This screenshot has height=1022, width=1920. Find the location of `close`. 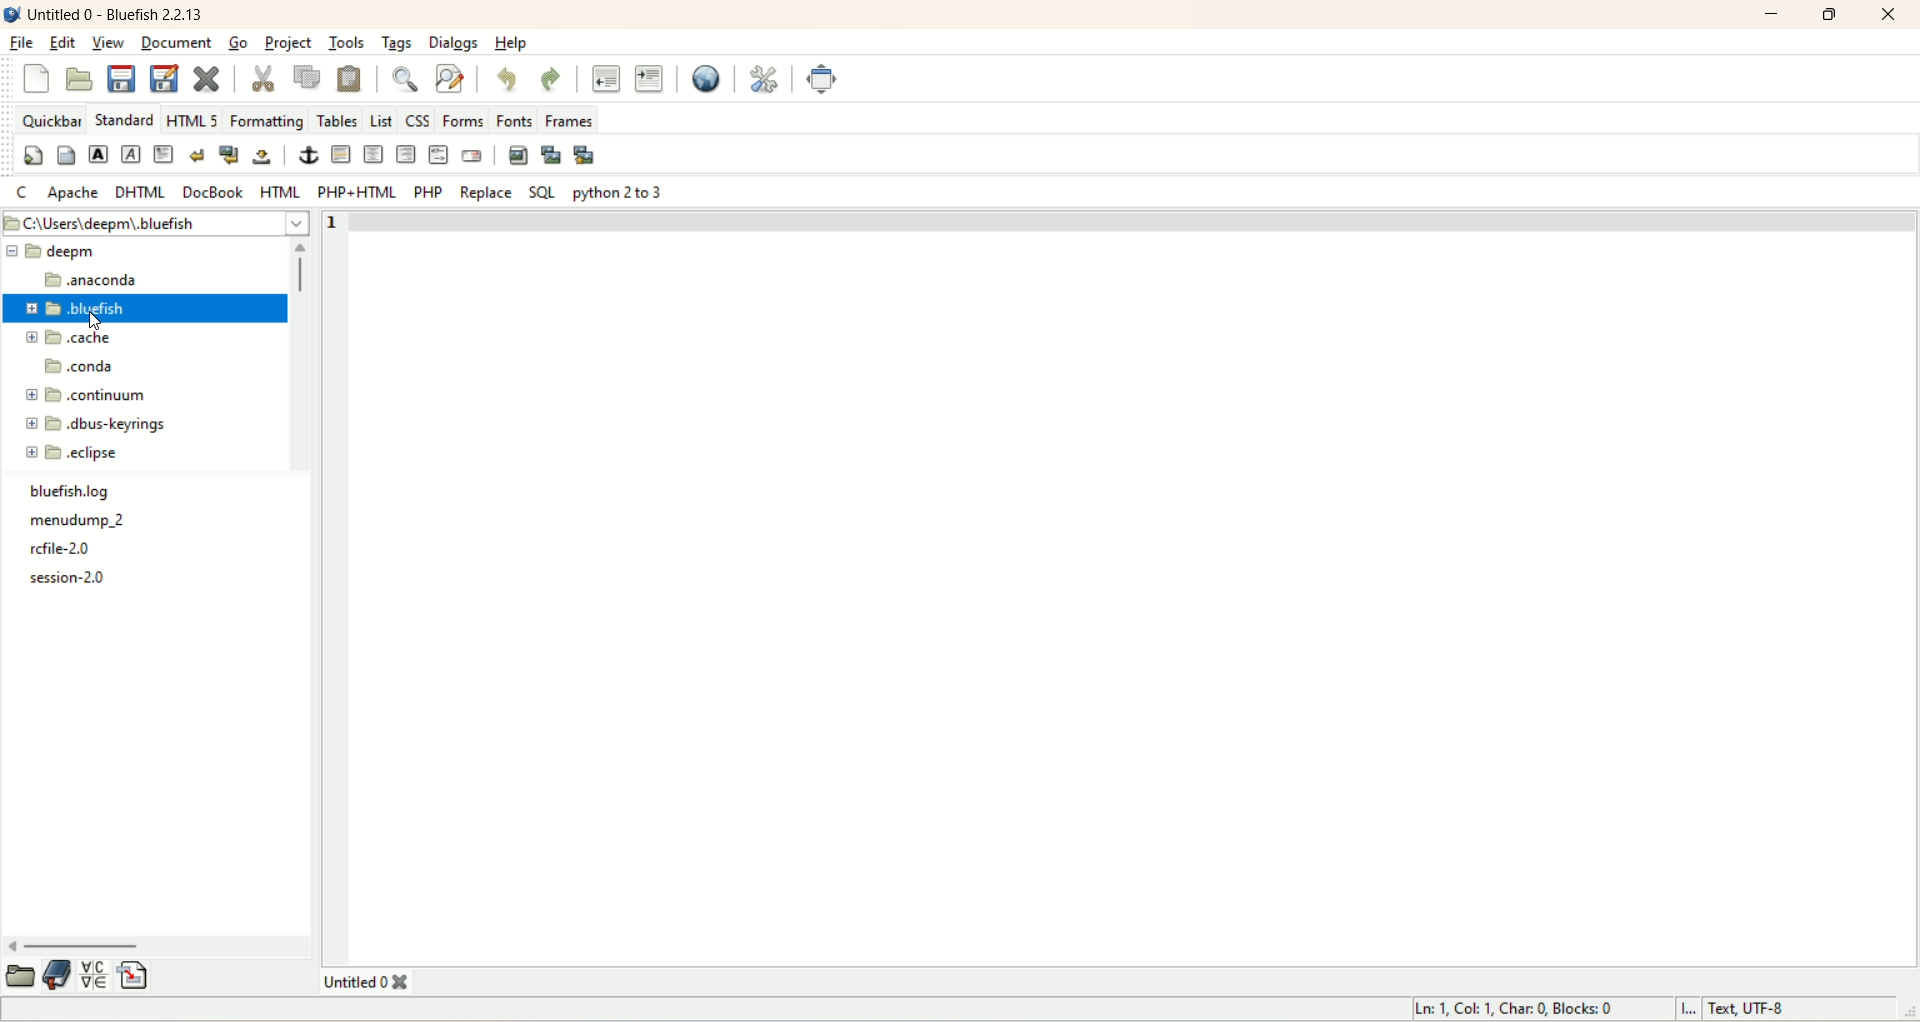

close is located at coordinates (34, 80).